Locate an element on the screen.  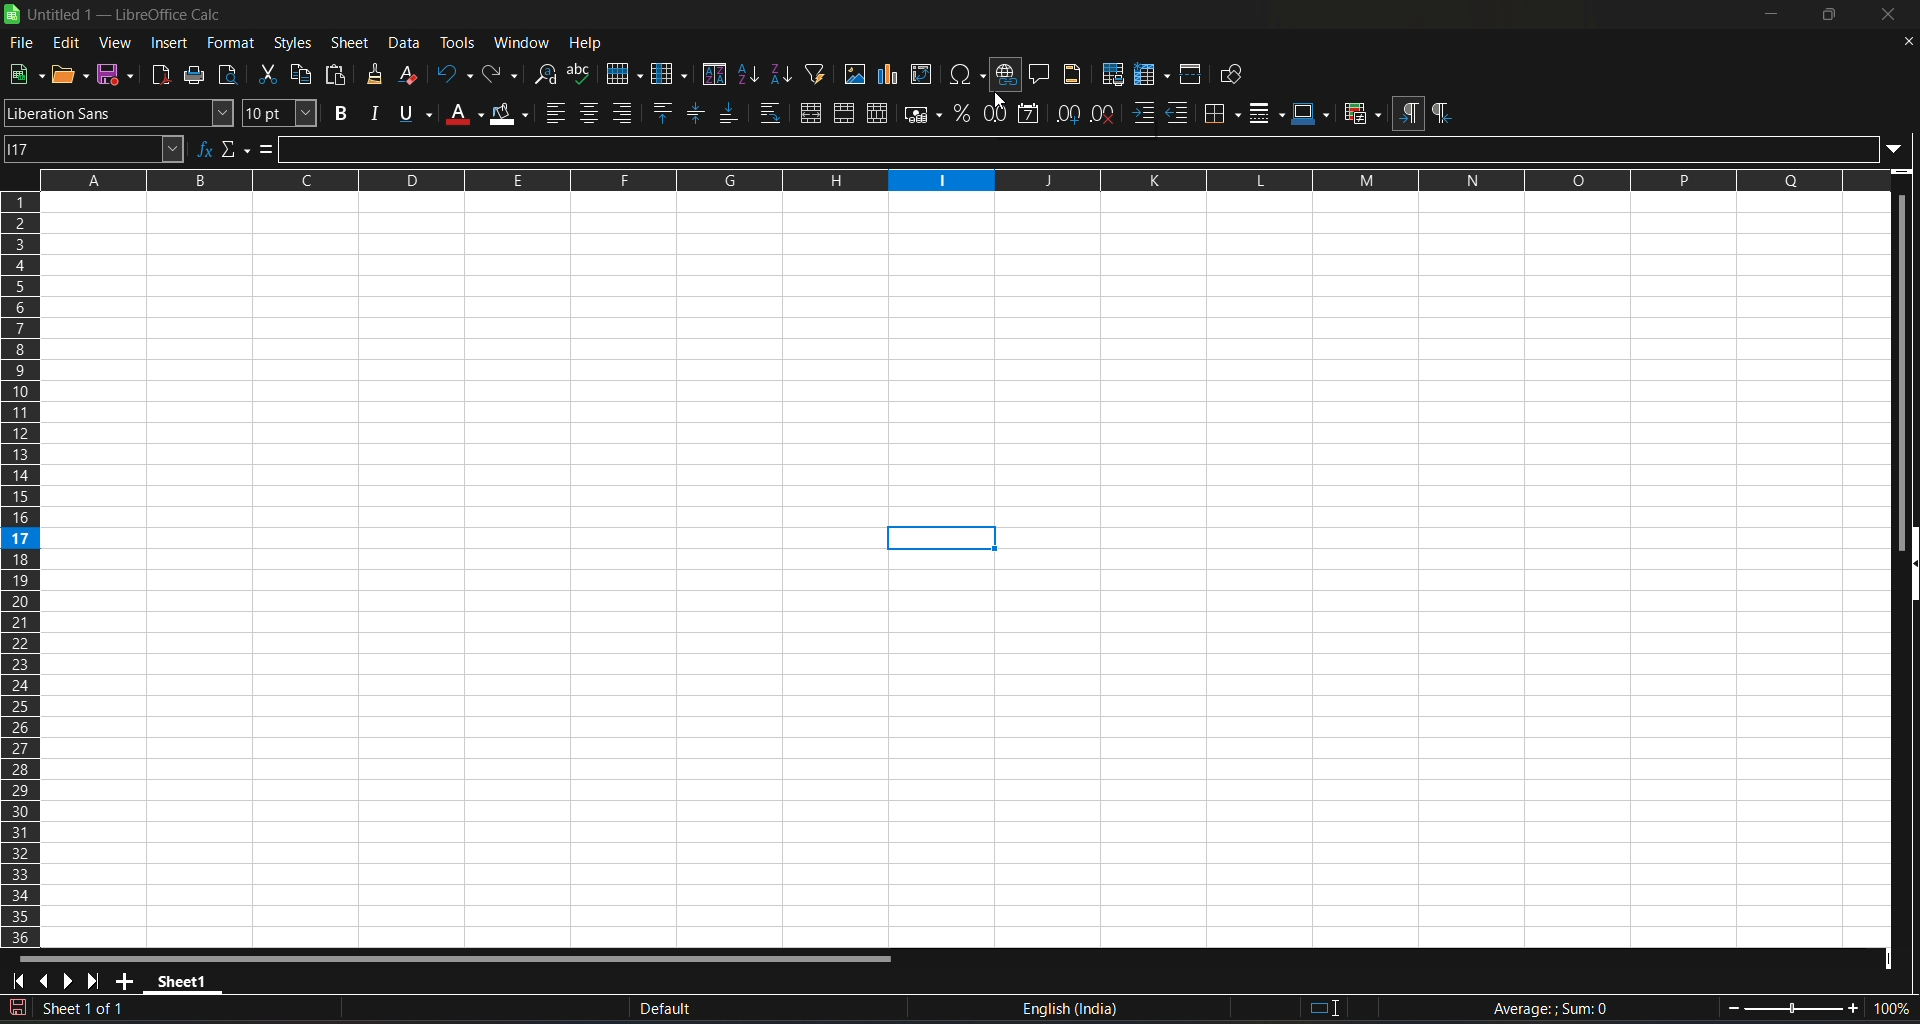
define print area is located at coordinates (1112, 73).